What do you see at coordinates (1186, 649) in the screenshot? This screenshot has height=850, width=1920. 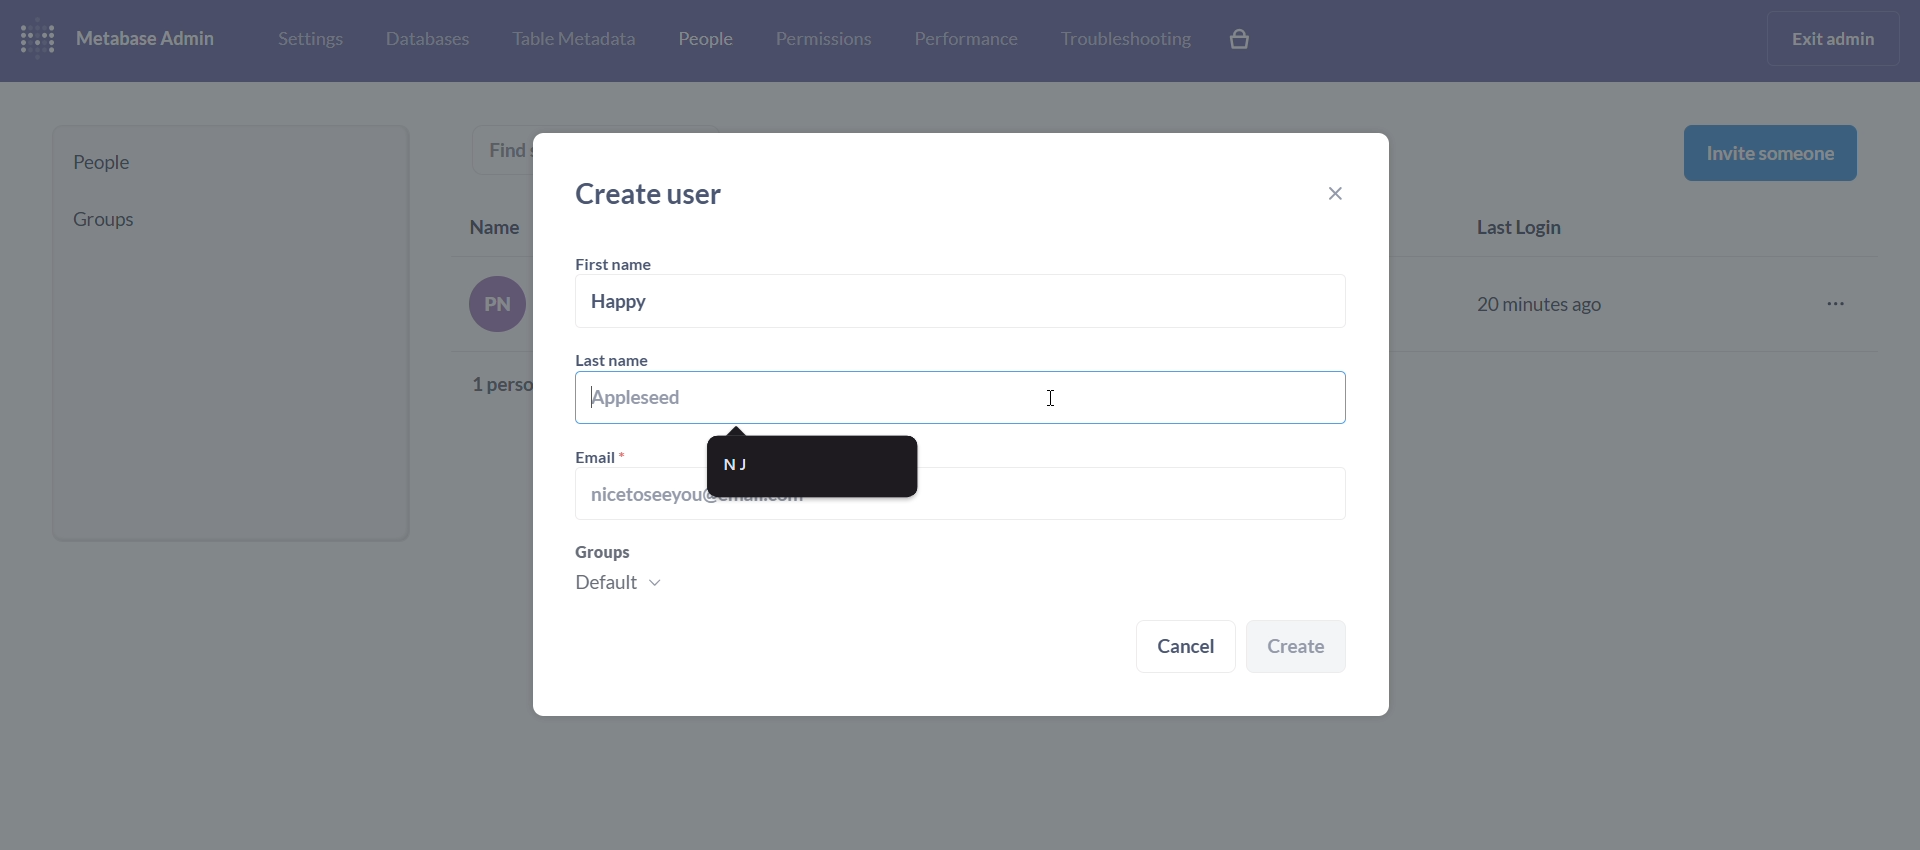 I see `cancel` at bounding box center [1186, 649].